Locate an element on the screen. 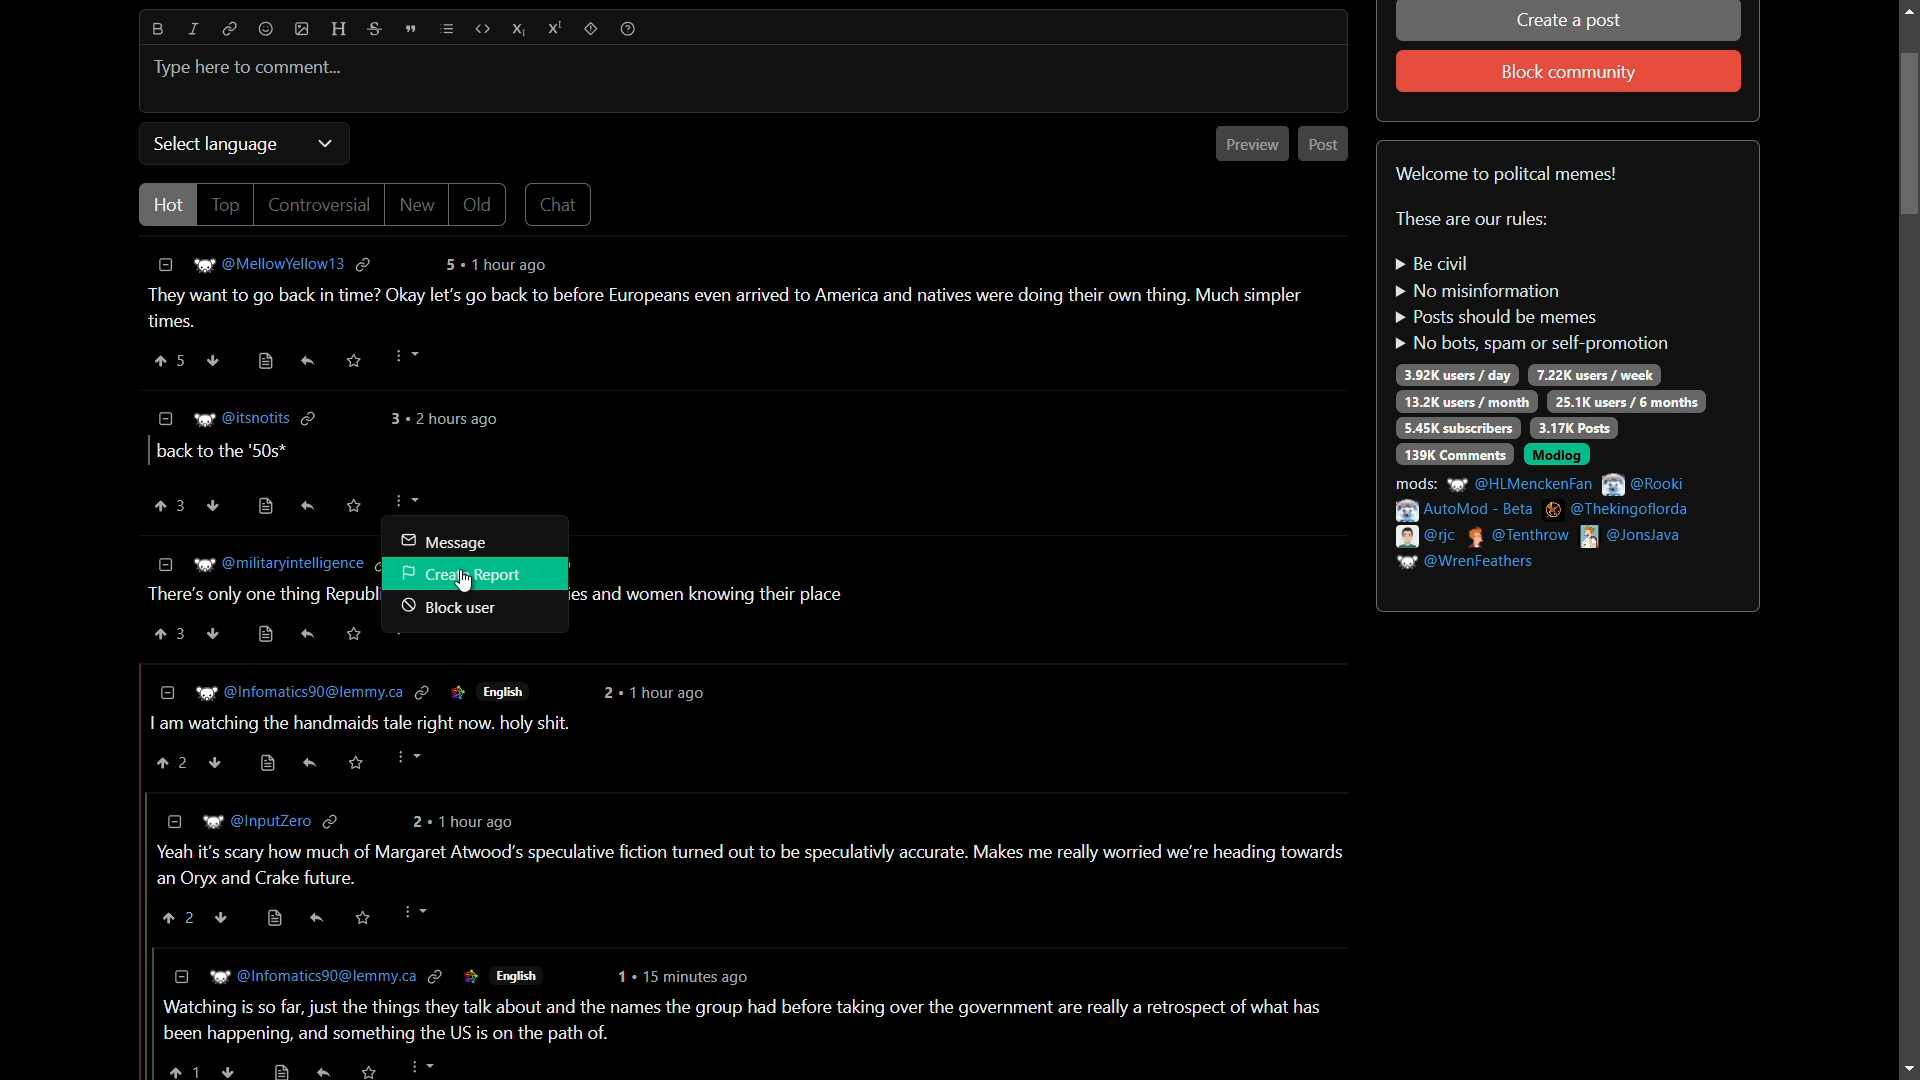 This screenshot has height=1080, width=1920. 25.1k users/6 months is located at coordinates (1627, 403).